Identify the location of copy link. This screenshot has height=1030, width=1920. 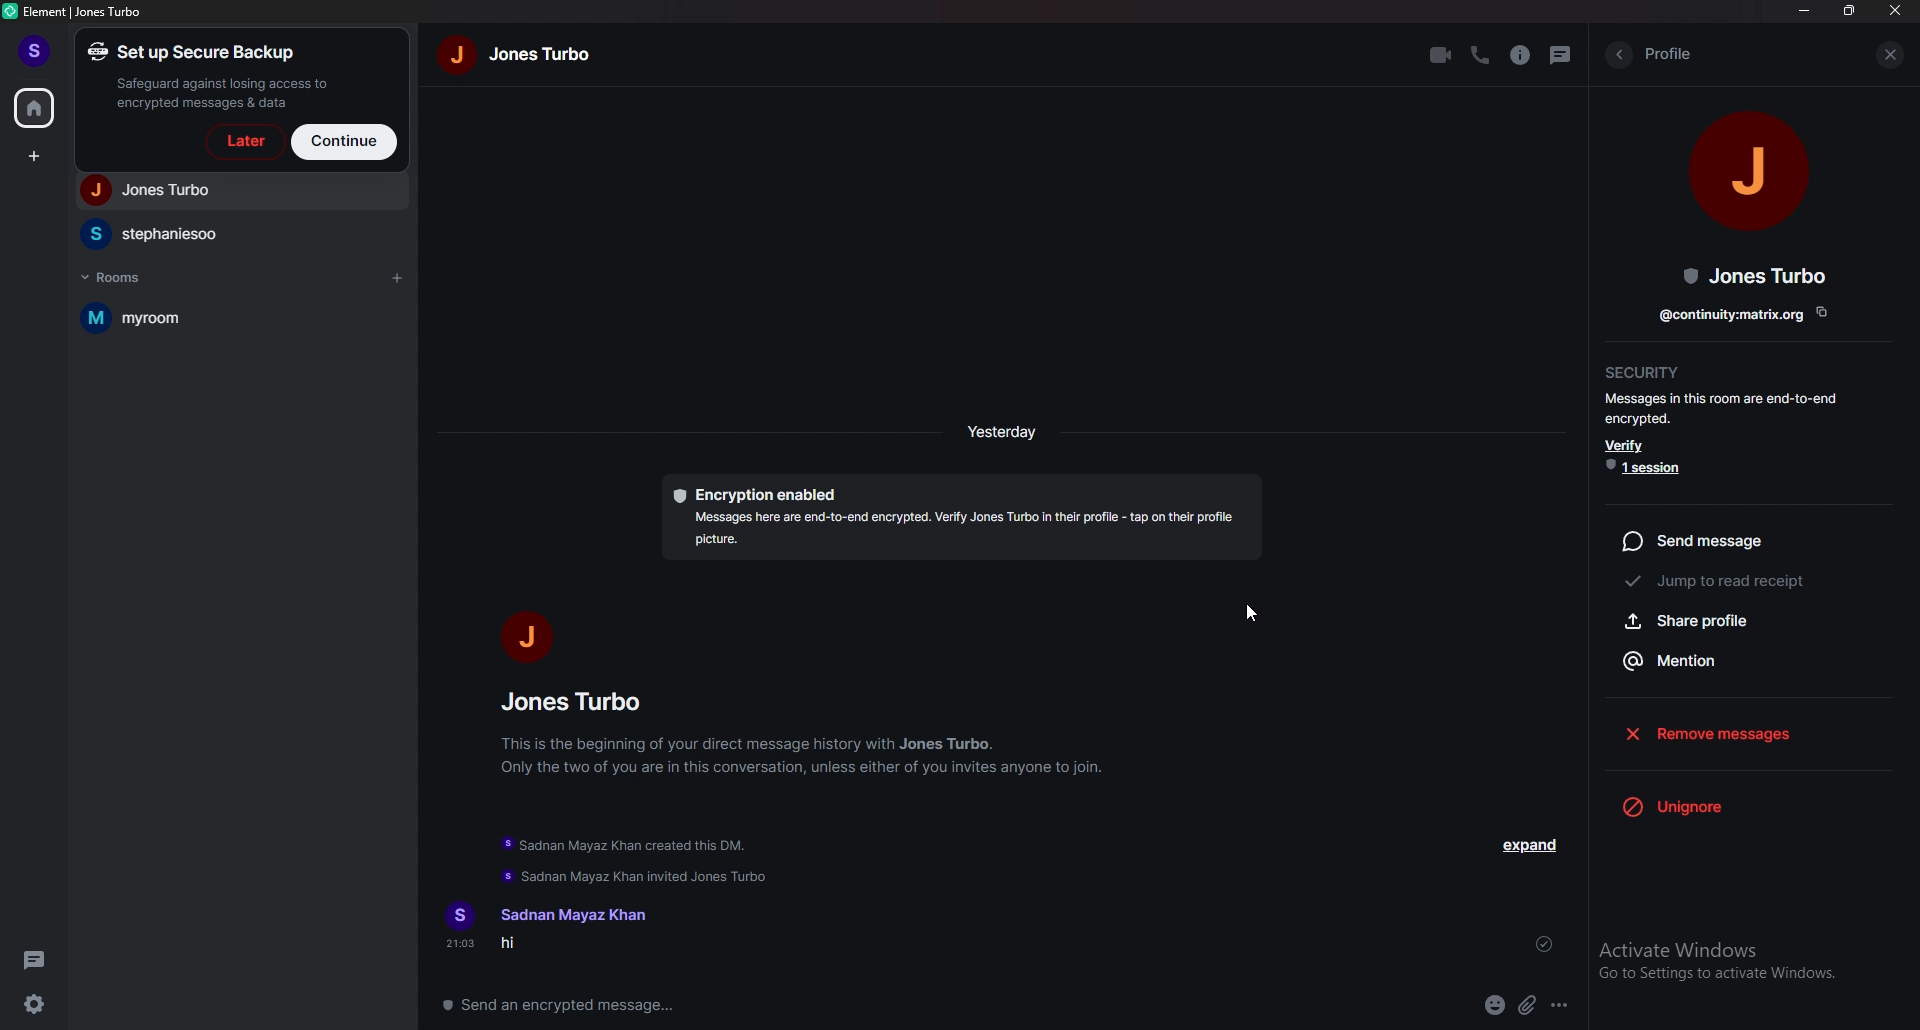
(1745, 312).